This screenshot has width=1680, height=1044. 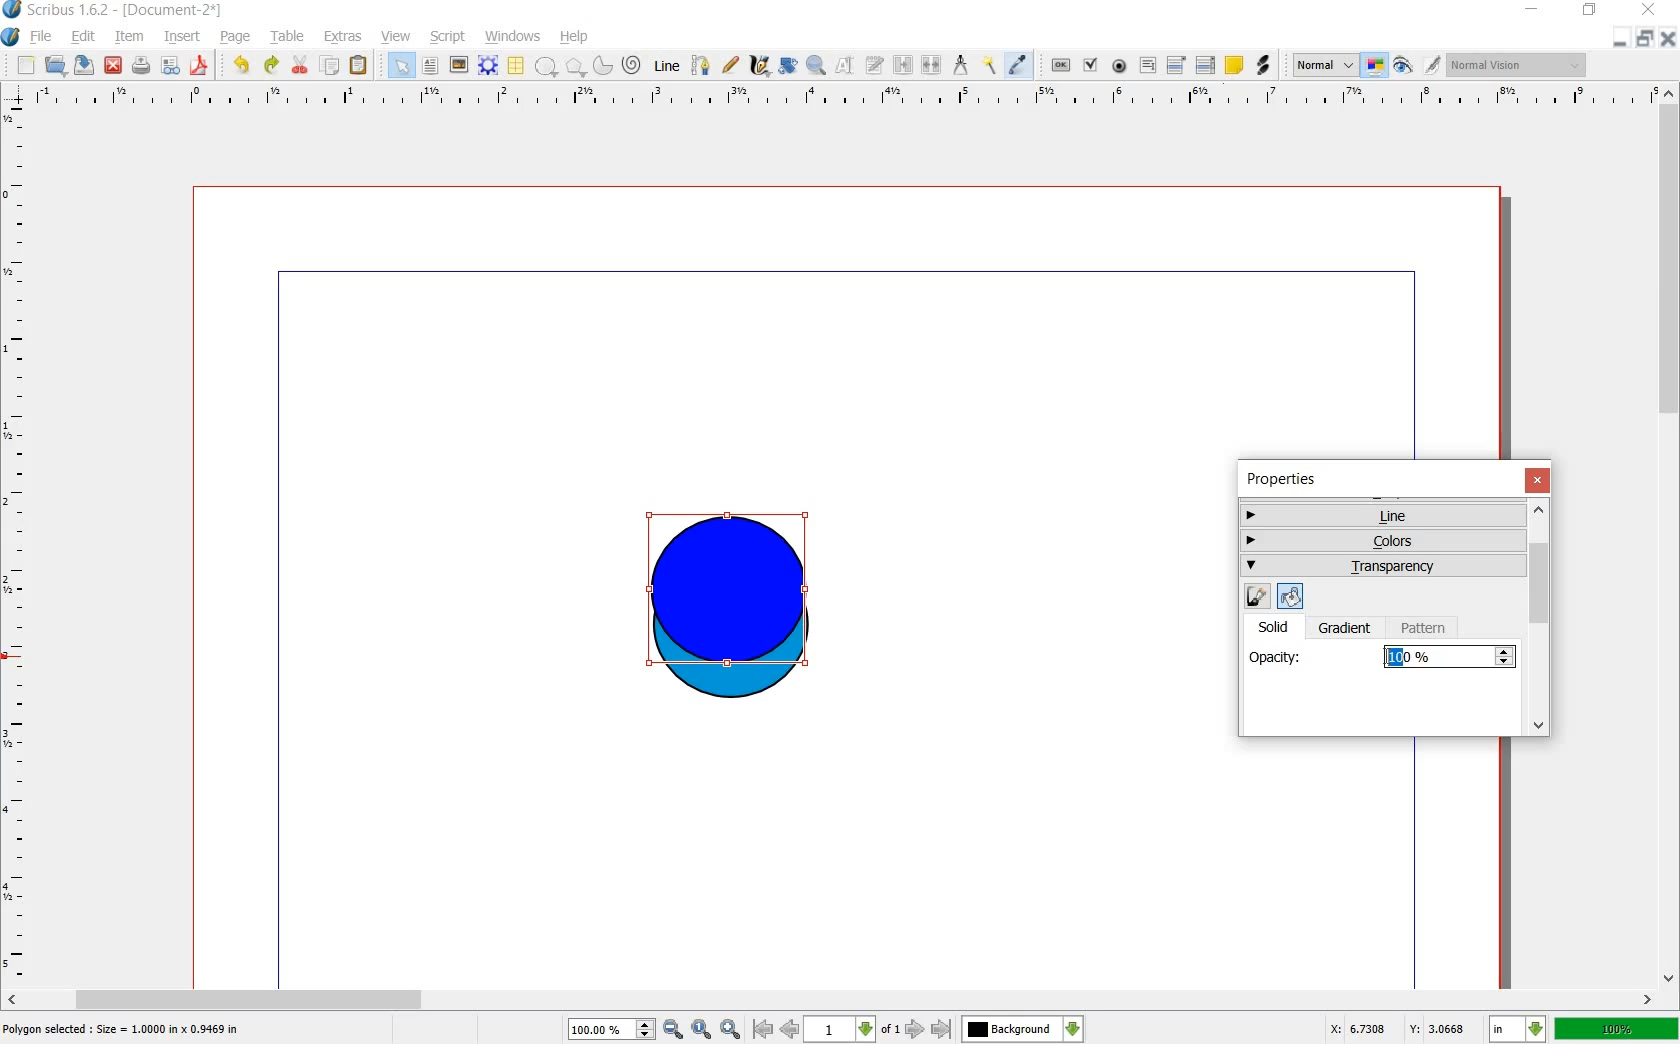 What do you see at coordinates (1532, 9) in the screenshot?
I see `minimize` at bounding box center [1532, 9].